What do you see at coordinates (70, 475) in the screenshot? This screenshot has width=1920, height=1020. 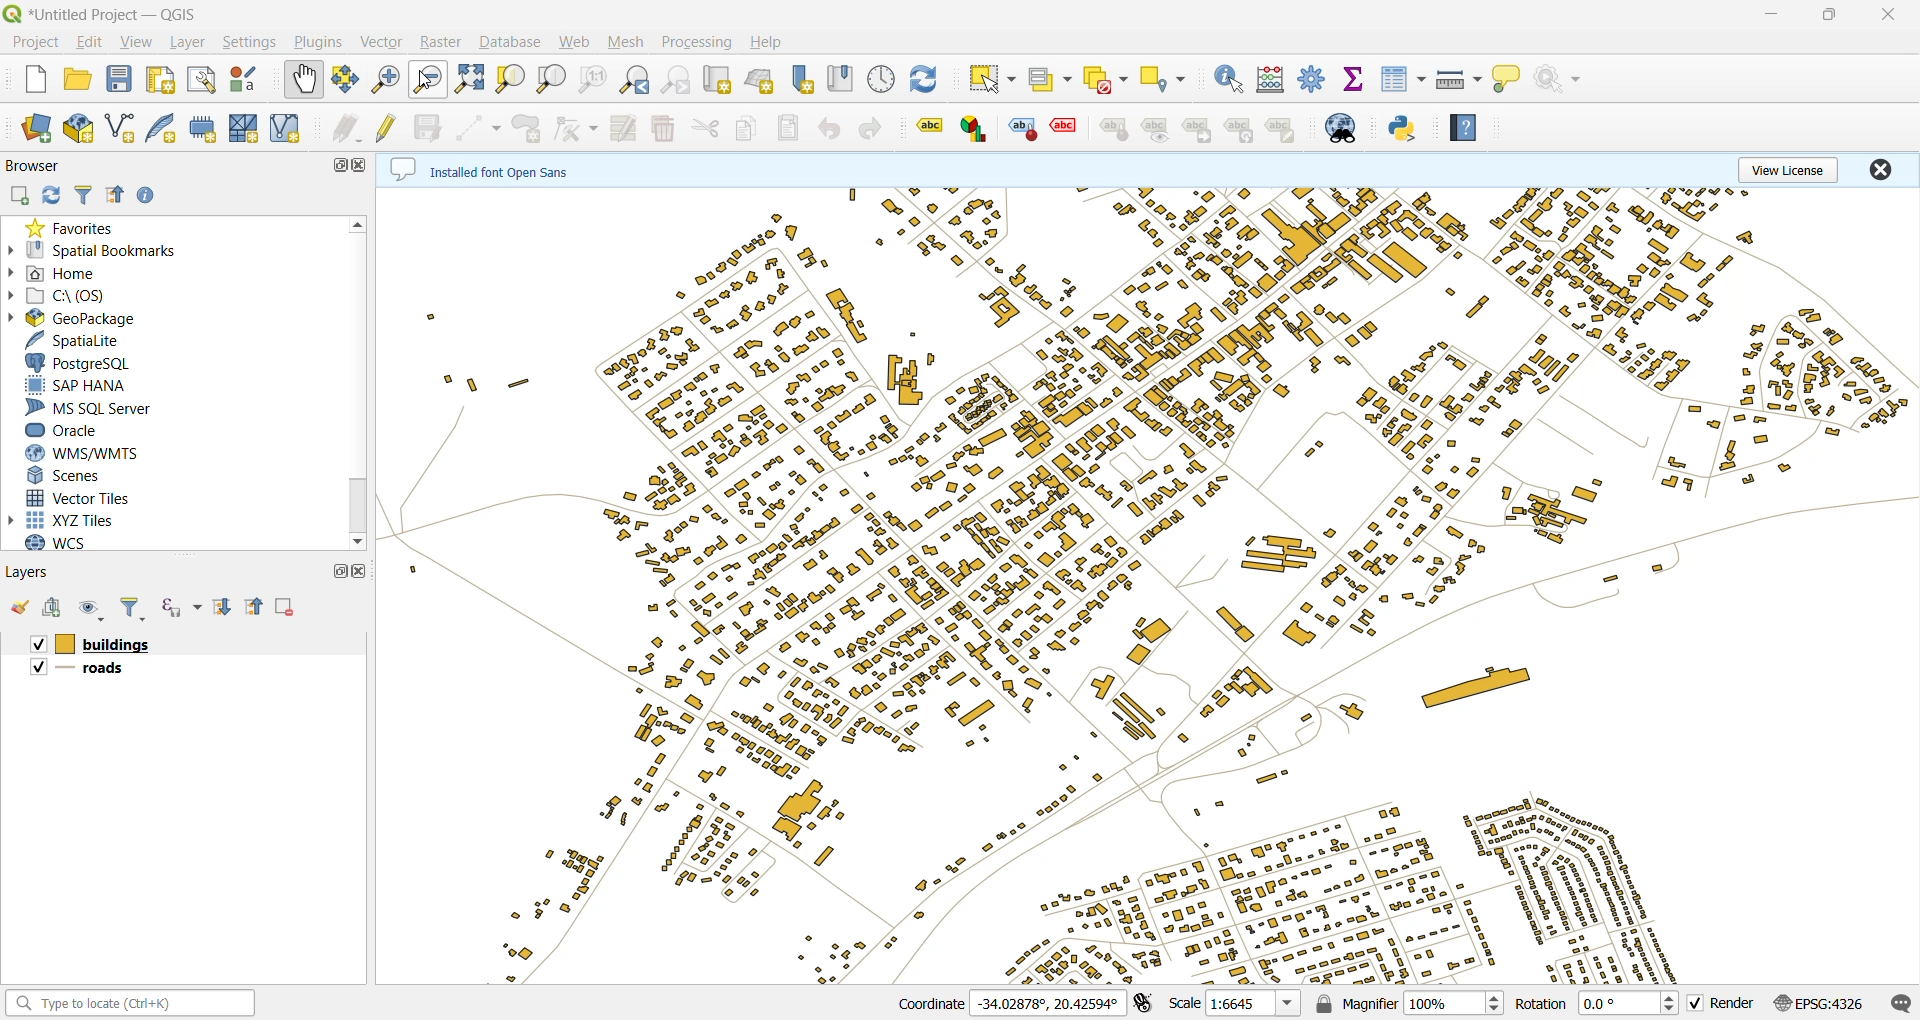 I see `scenes` at bounding box center [70, 475].